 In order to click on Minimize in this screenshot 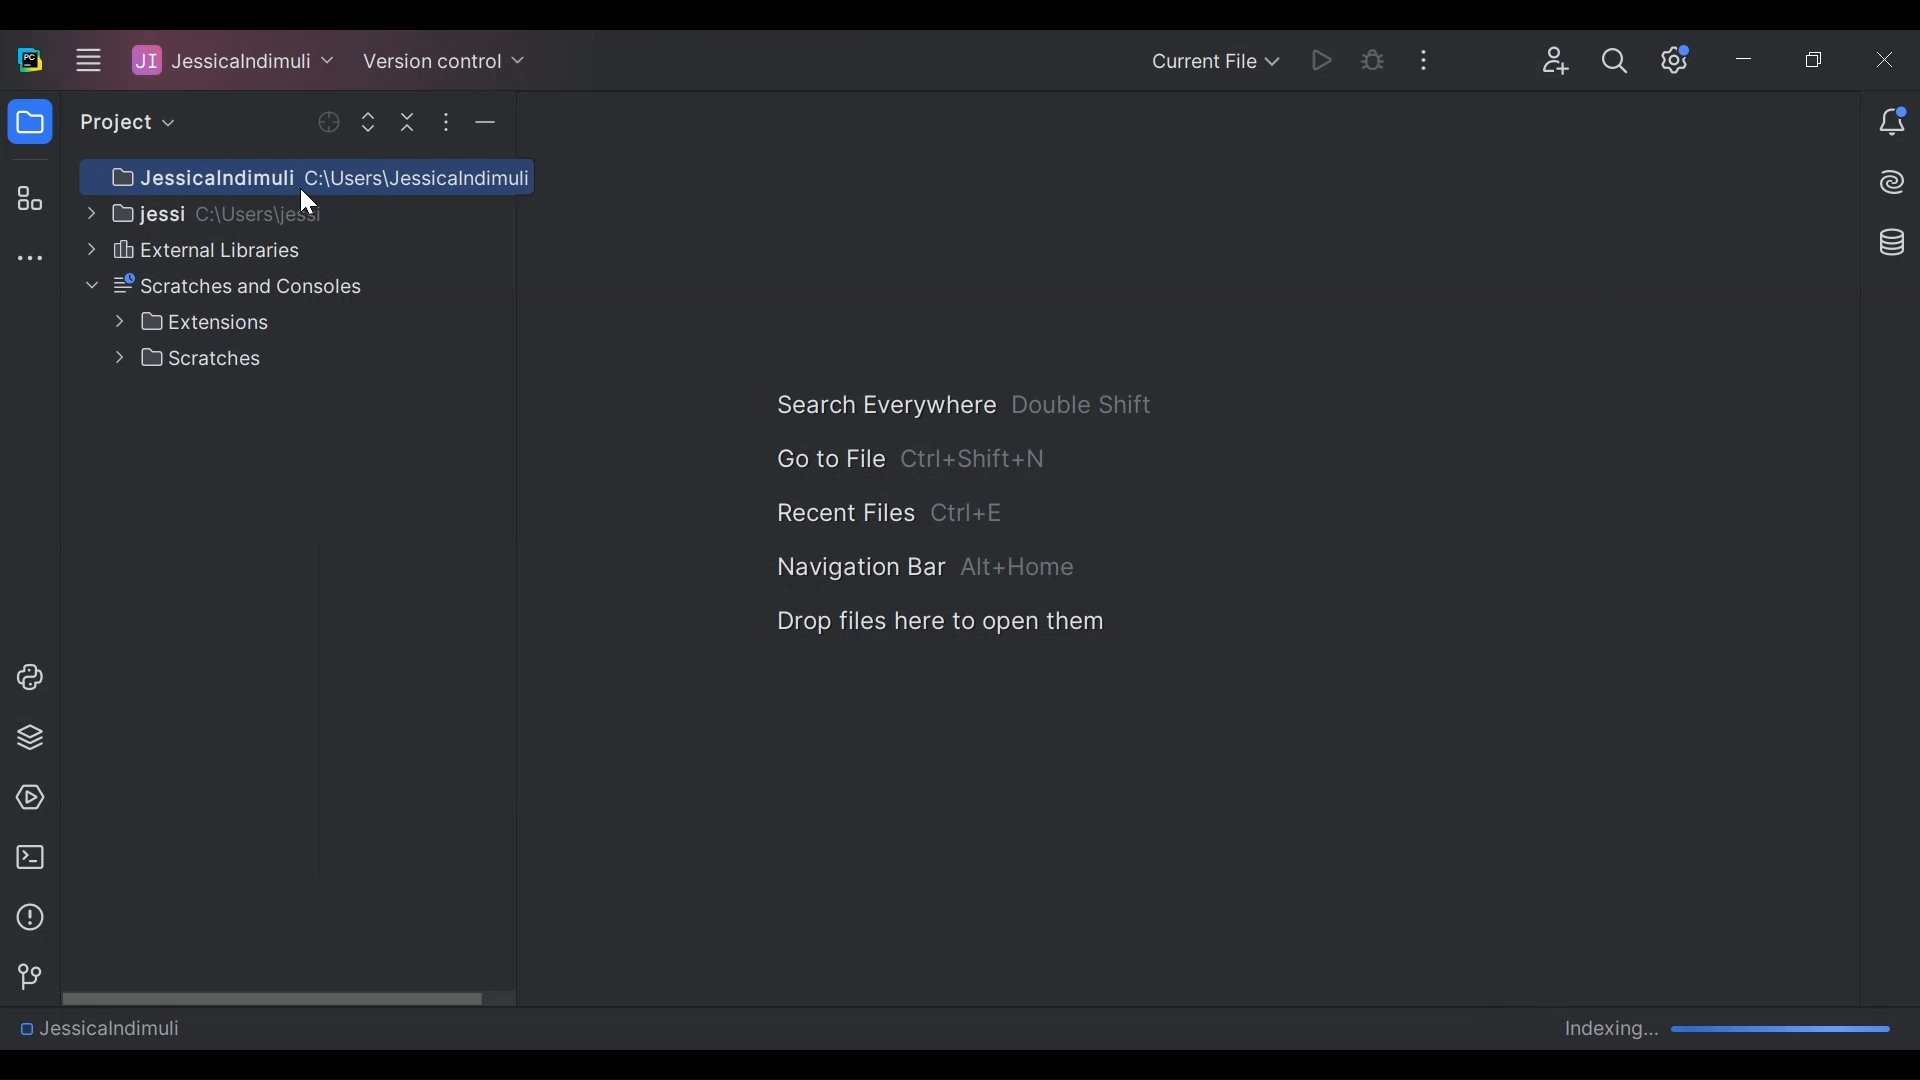, I will do `click(1748, 62)`.